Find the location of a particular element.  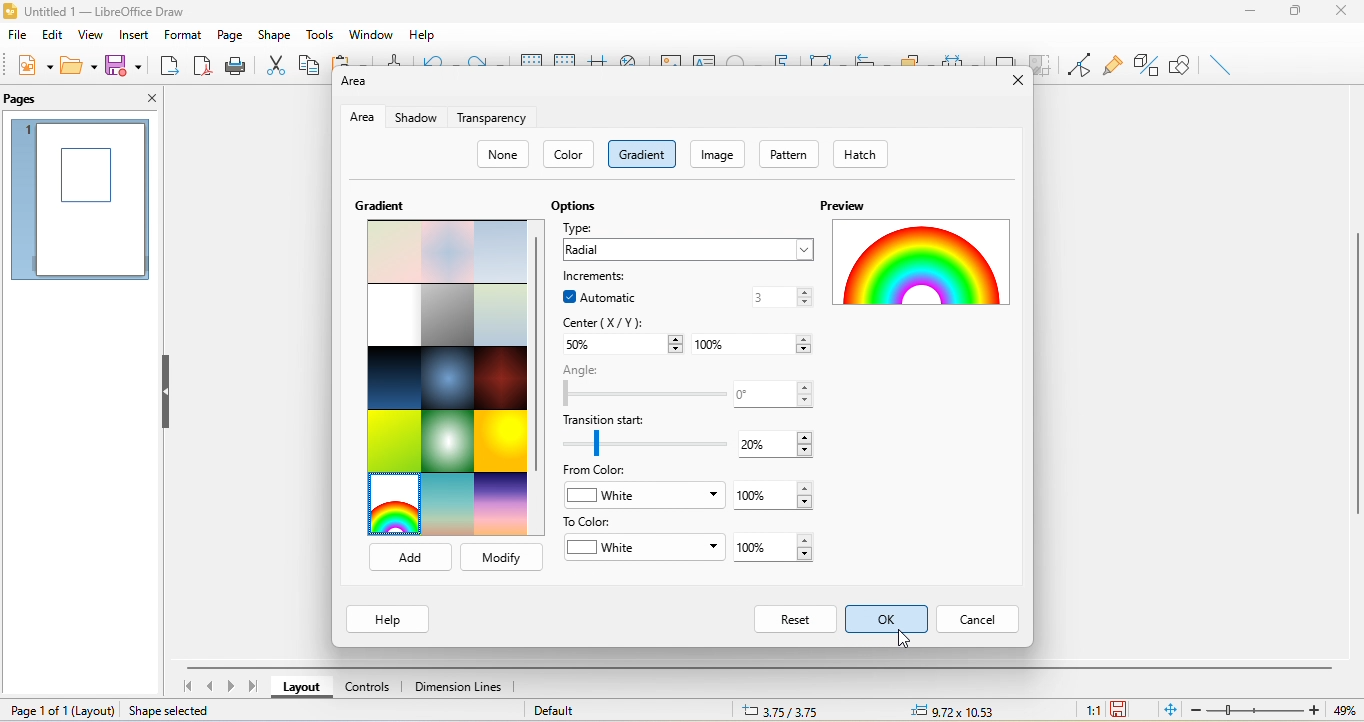

next page is located at coordinates (231, 688).